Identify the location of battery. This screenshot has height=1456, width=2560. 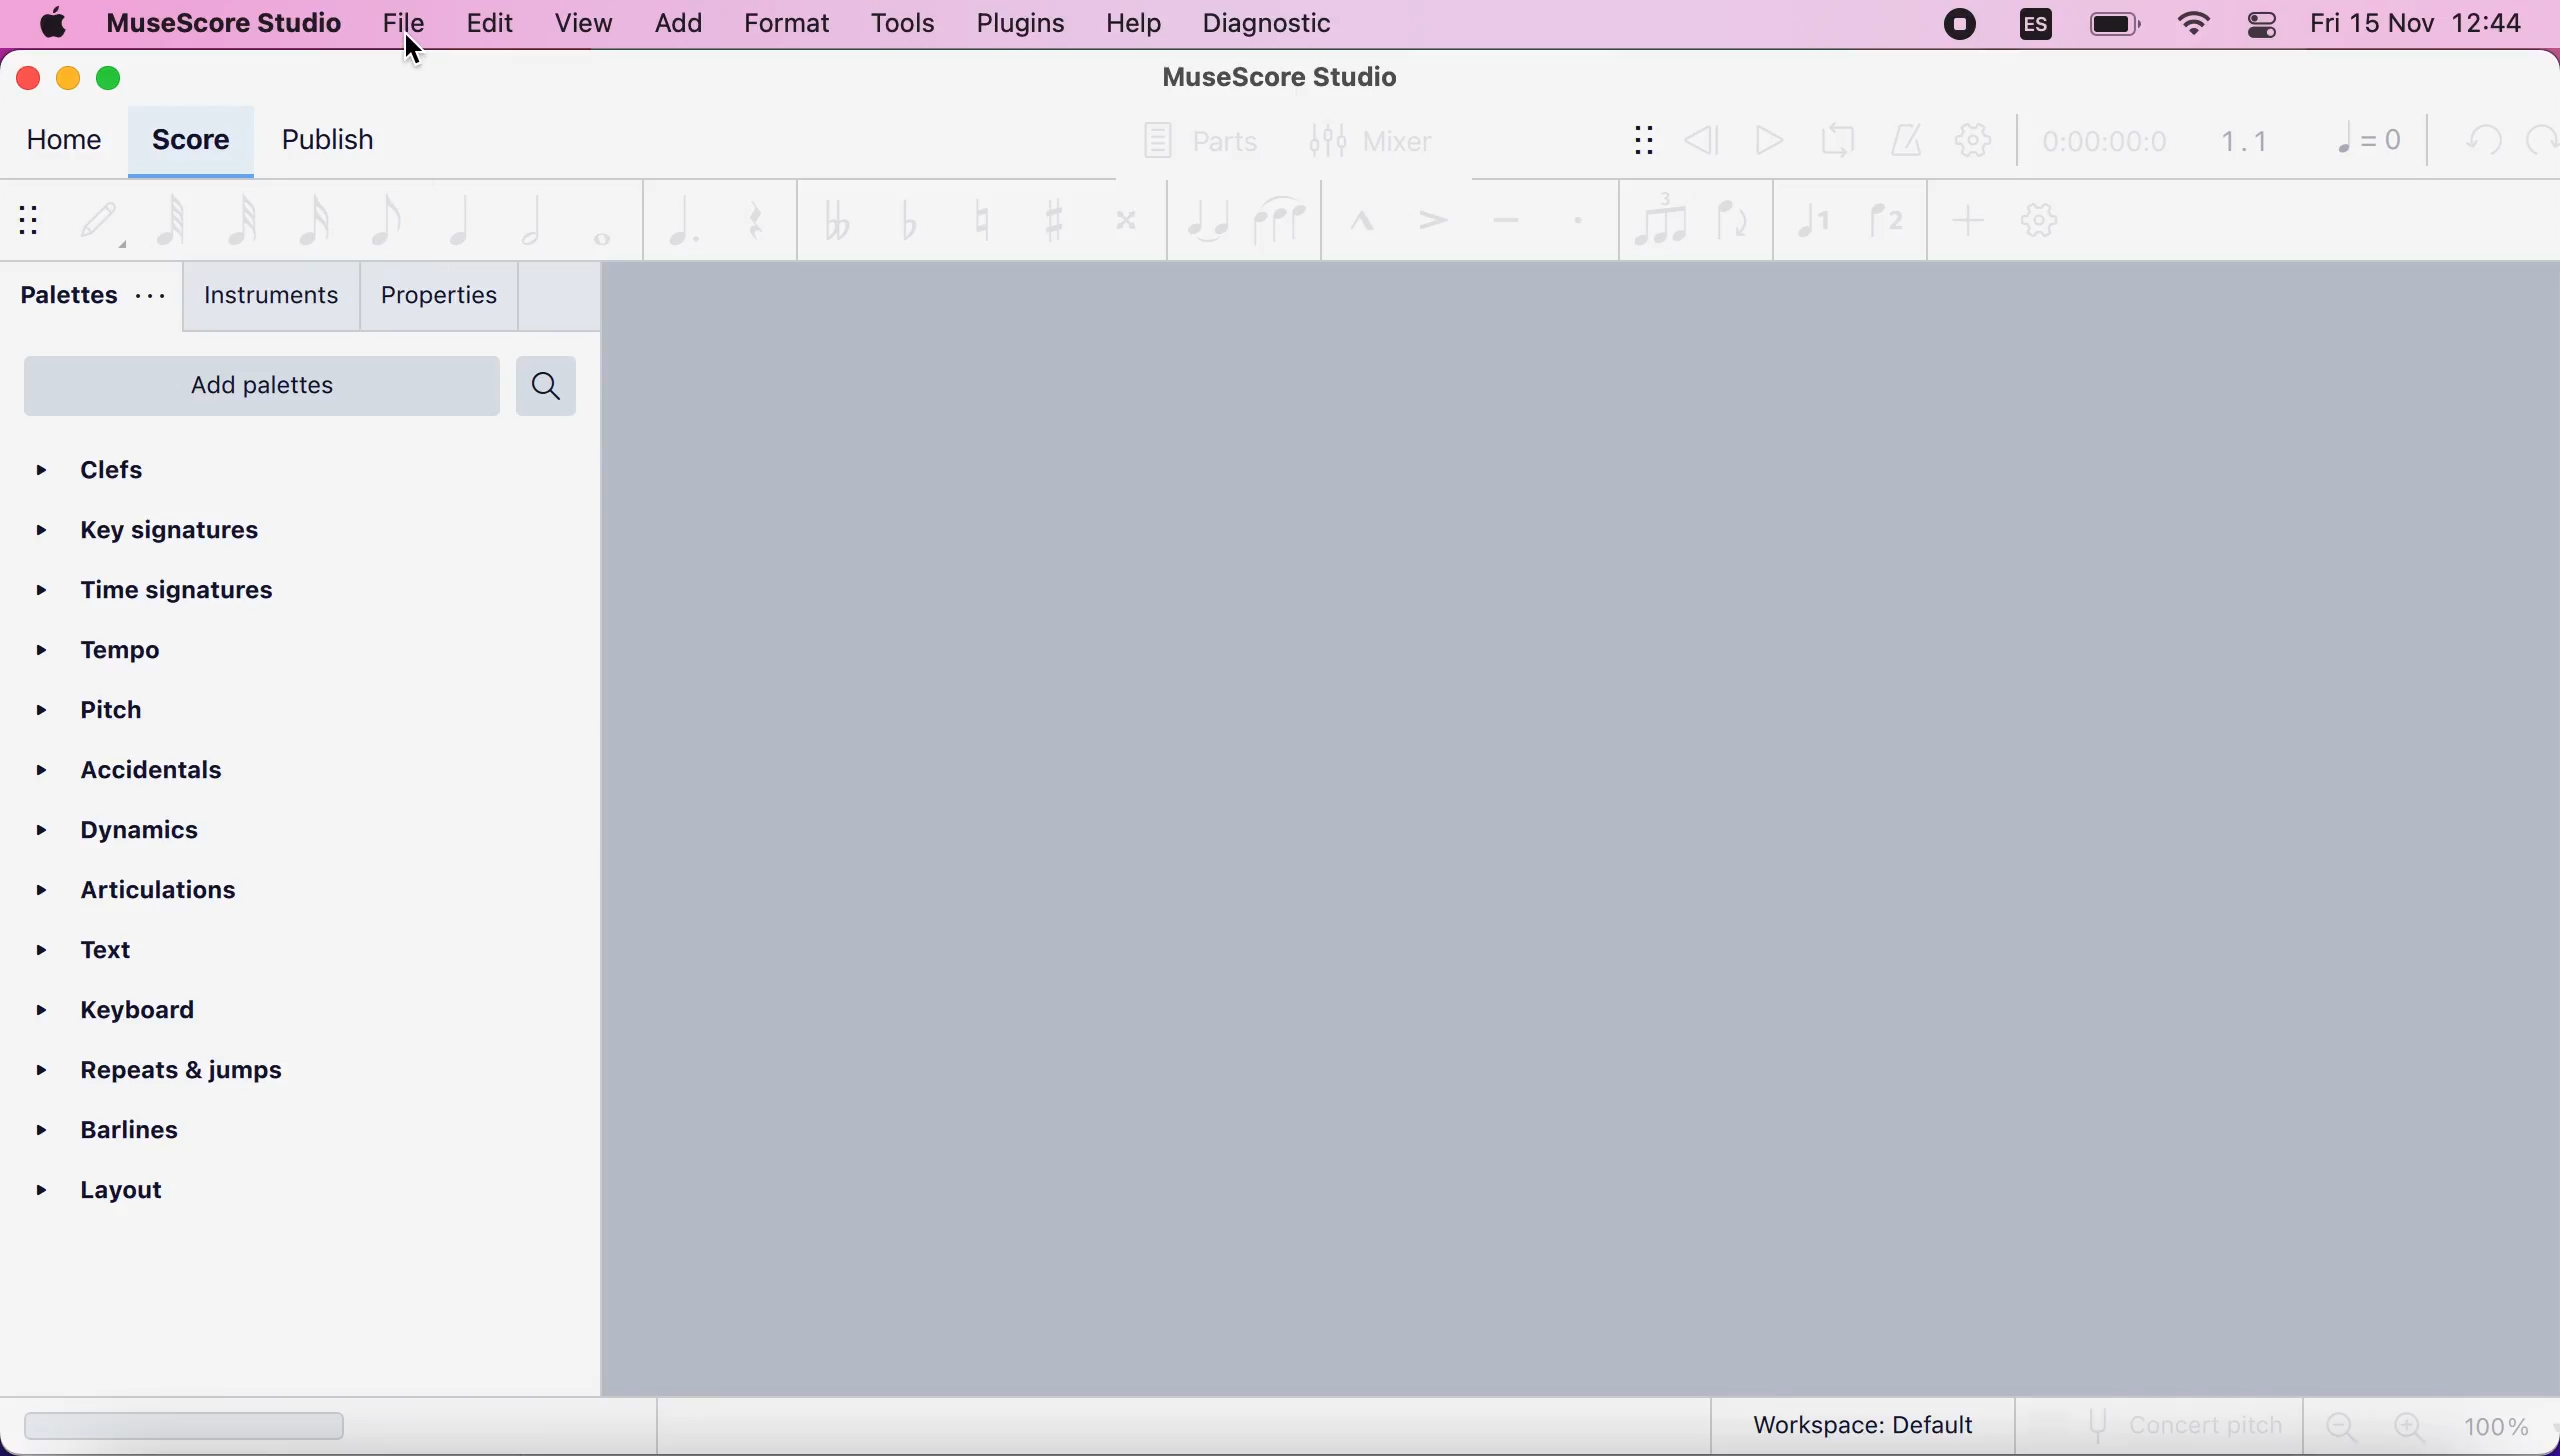
(2107, 26).